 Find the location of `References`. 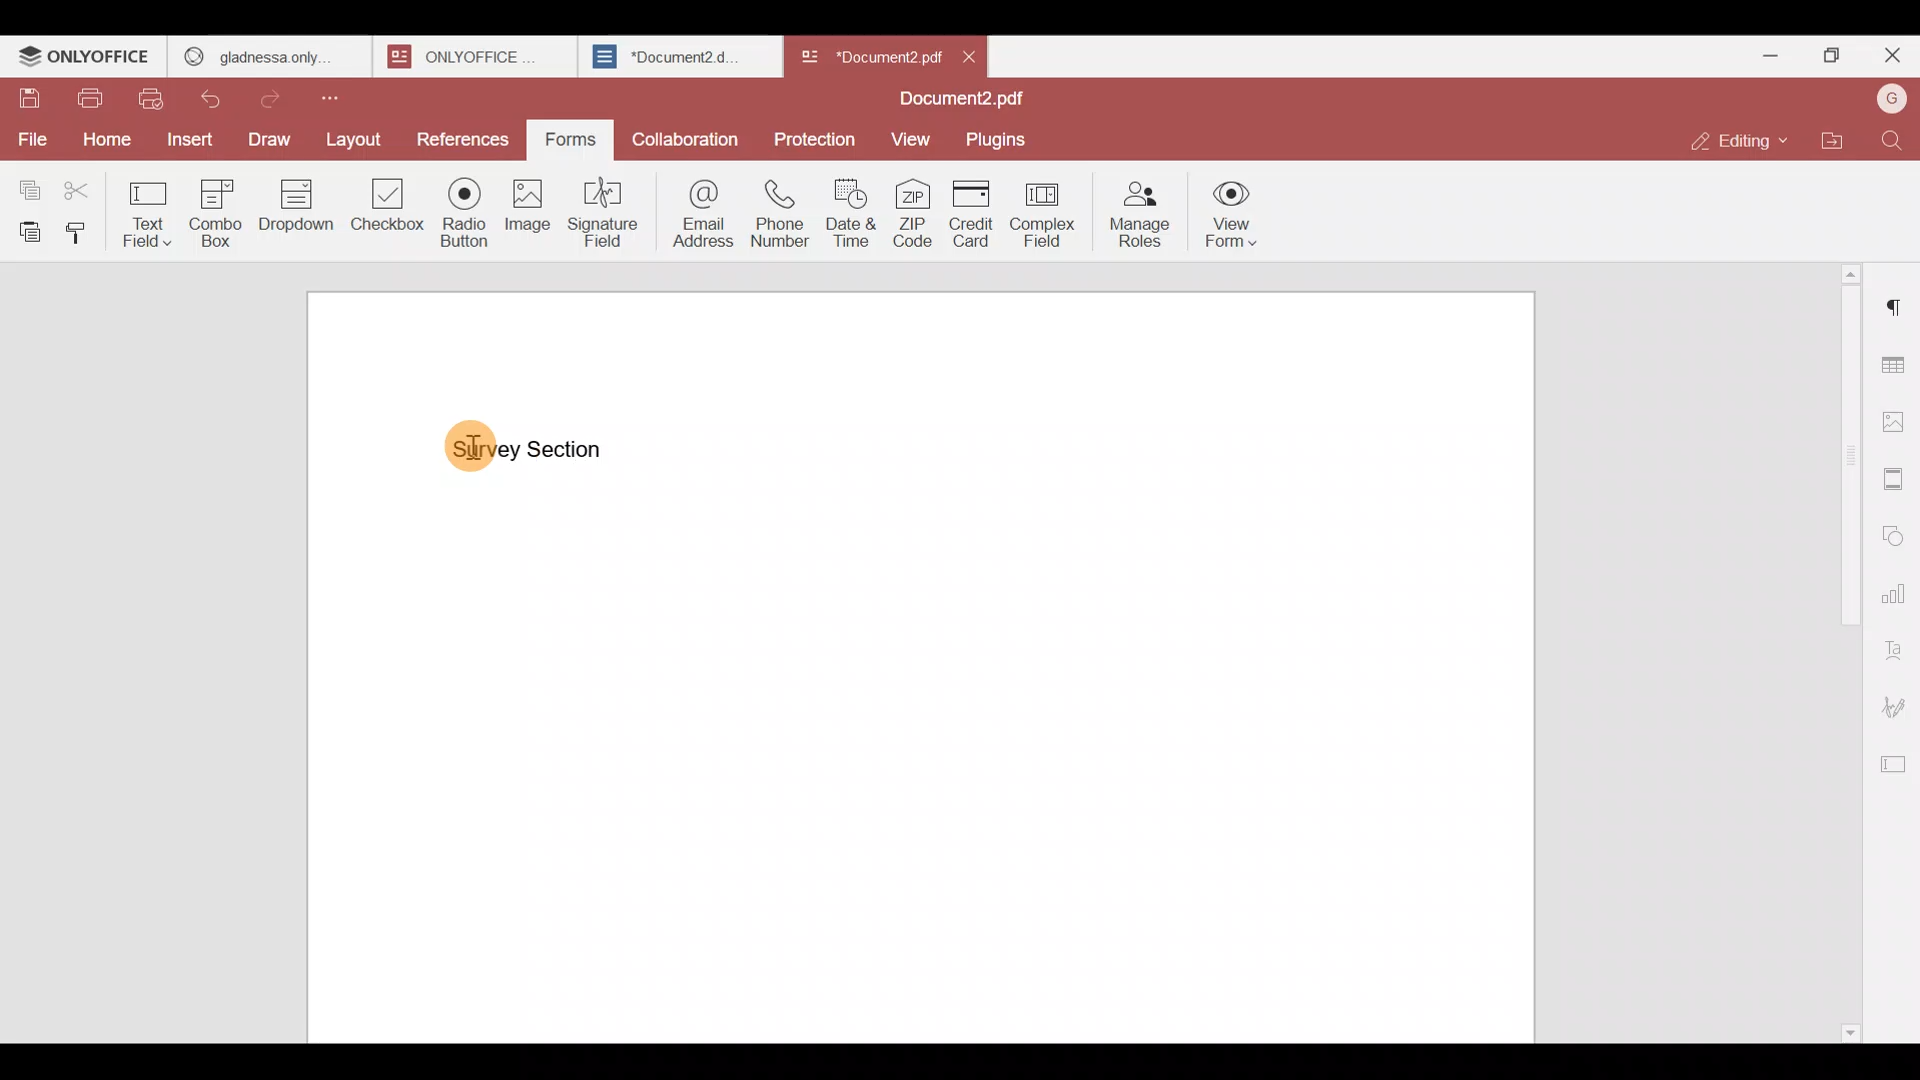

References is located at coordinates (461, 134).